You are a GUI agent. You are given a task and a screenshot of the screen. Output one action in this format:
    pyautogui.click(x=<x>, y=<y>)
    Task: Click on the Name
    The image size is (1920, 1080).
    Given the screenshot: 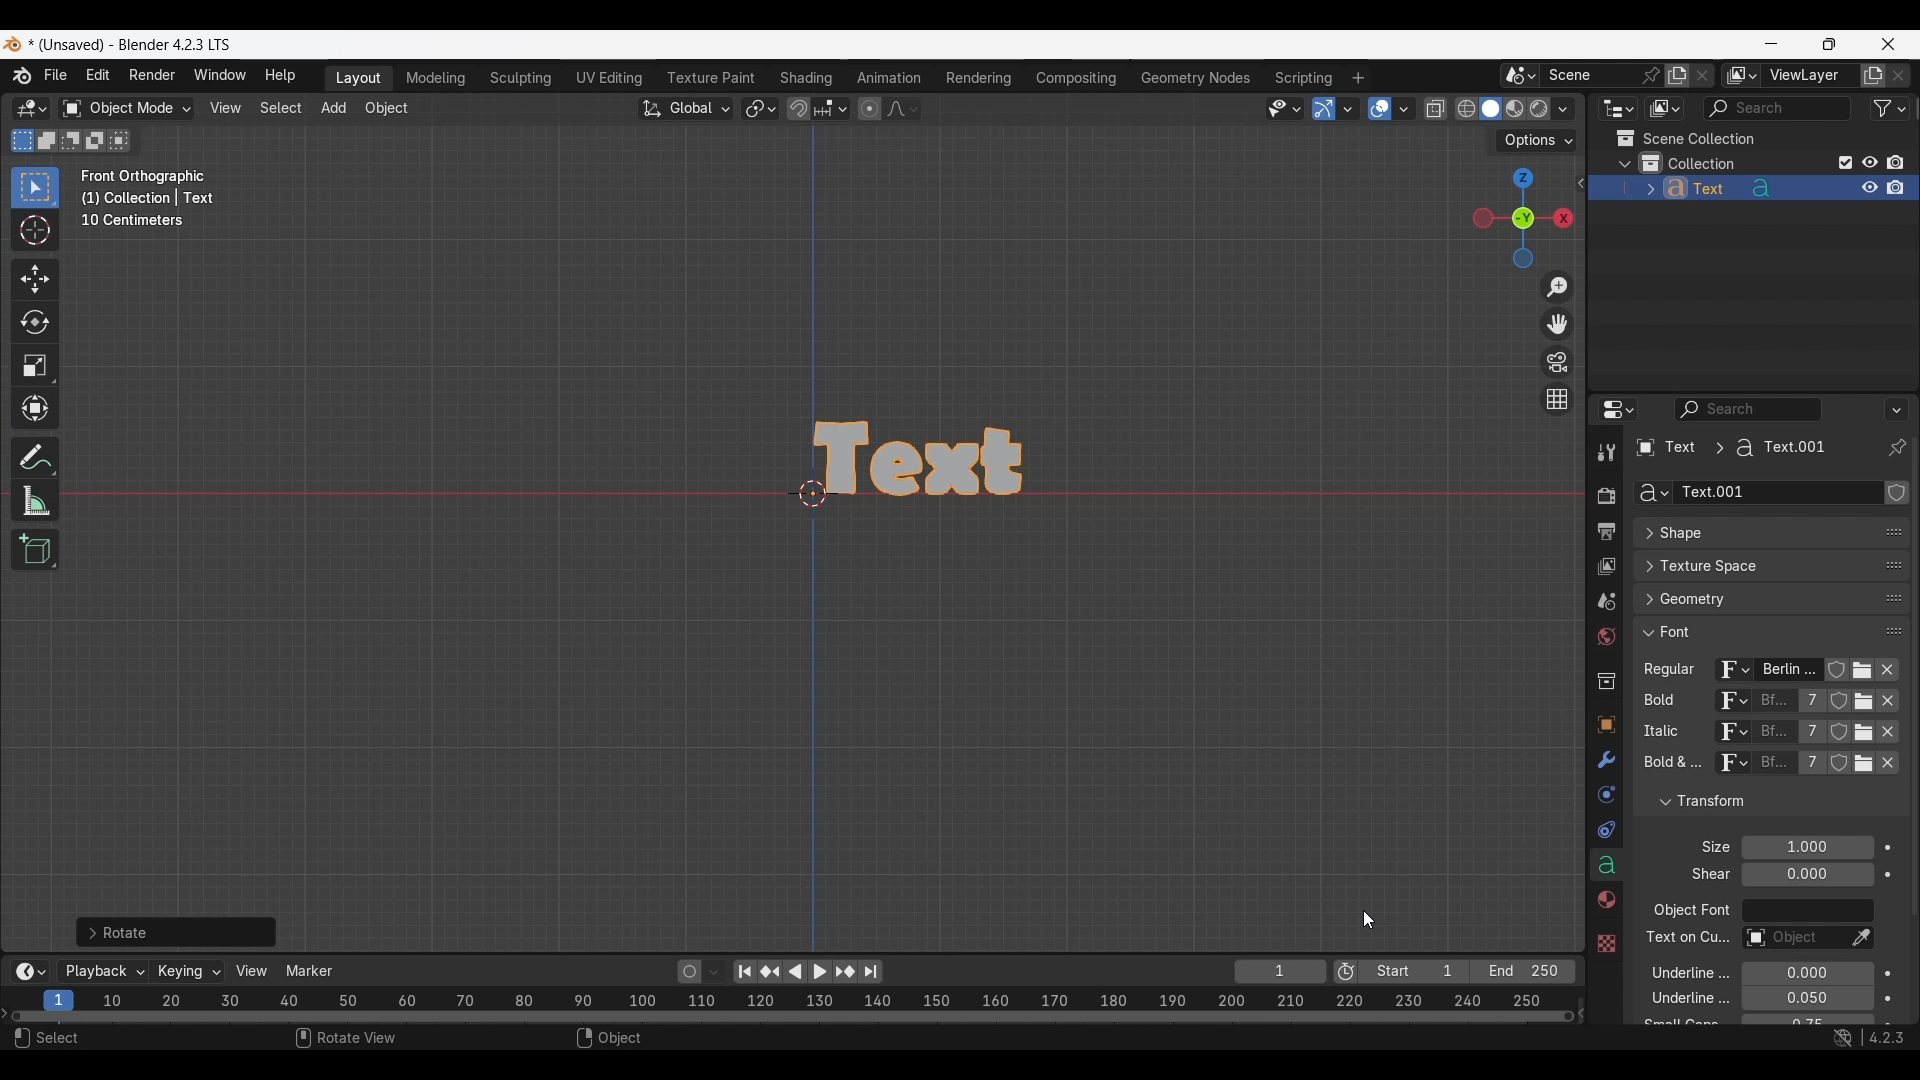 What is the action you would take?
    pyautogui.click(x=1777, y=493)
    